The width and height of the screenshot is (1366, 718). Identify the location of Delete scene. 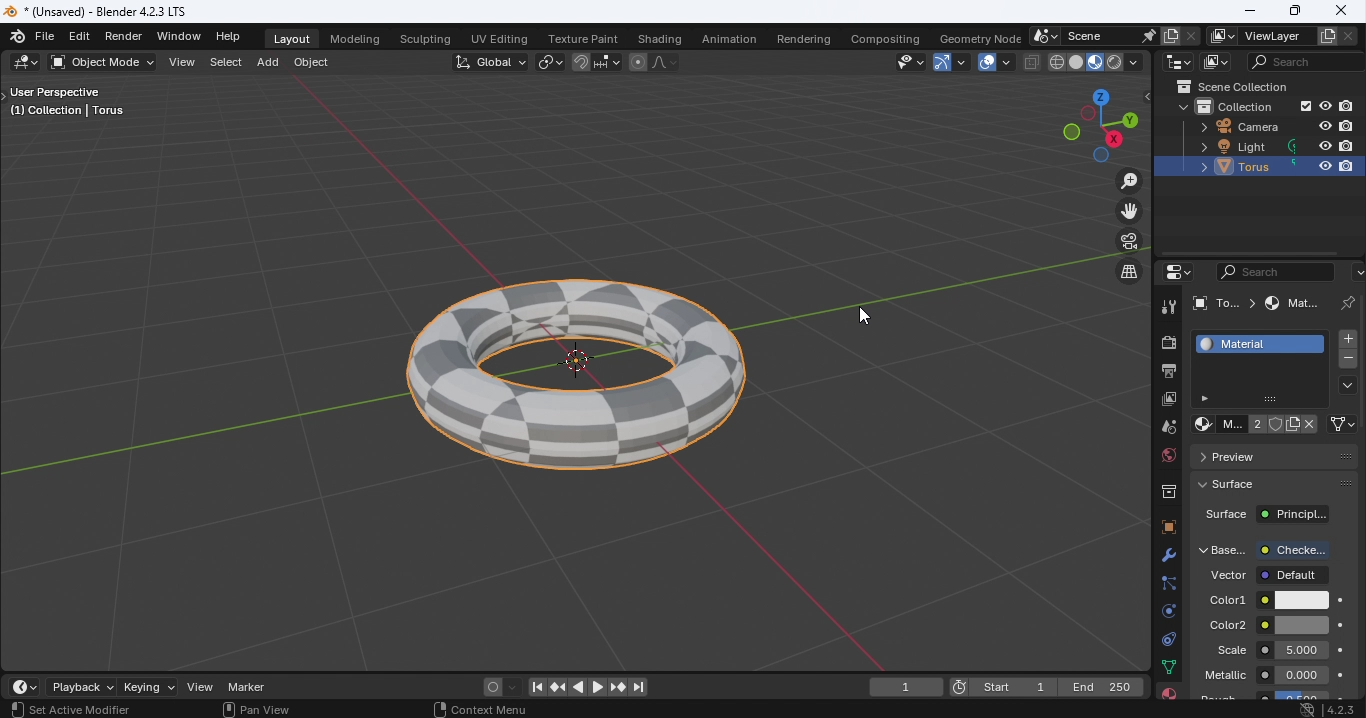
(1190, 35).